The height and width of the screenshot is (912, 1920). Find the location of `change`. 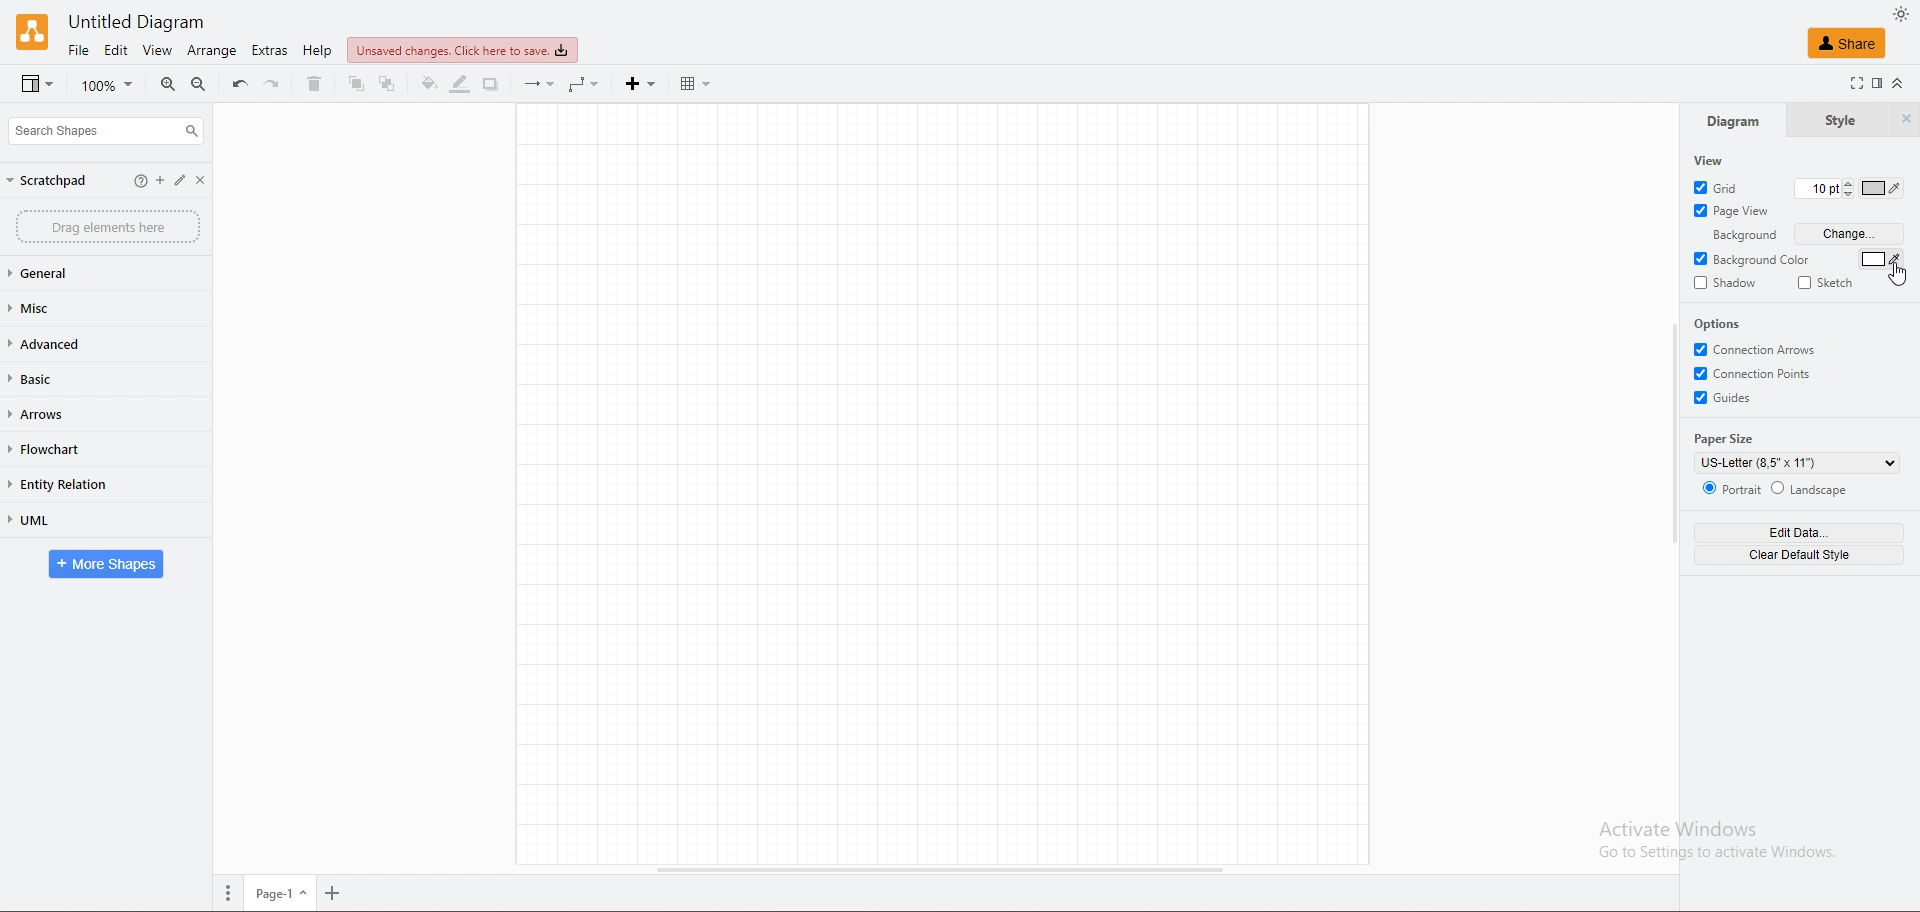

change is located at coordinates (1851, 235).